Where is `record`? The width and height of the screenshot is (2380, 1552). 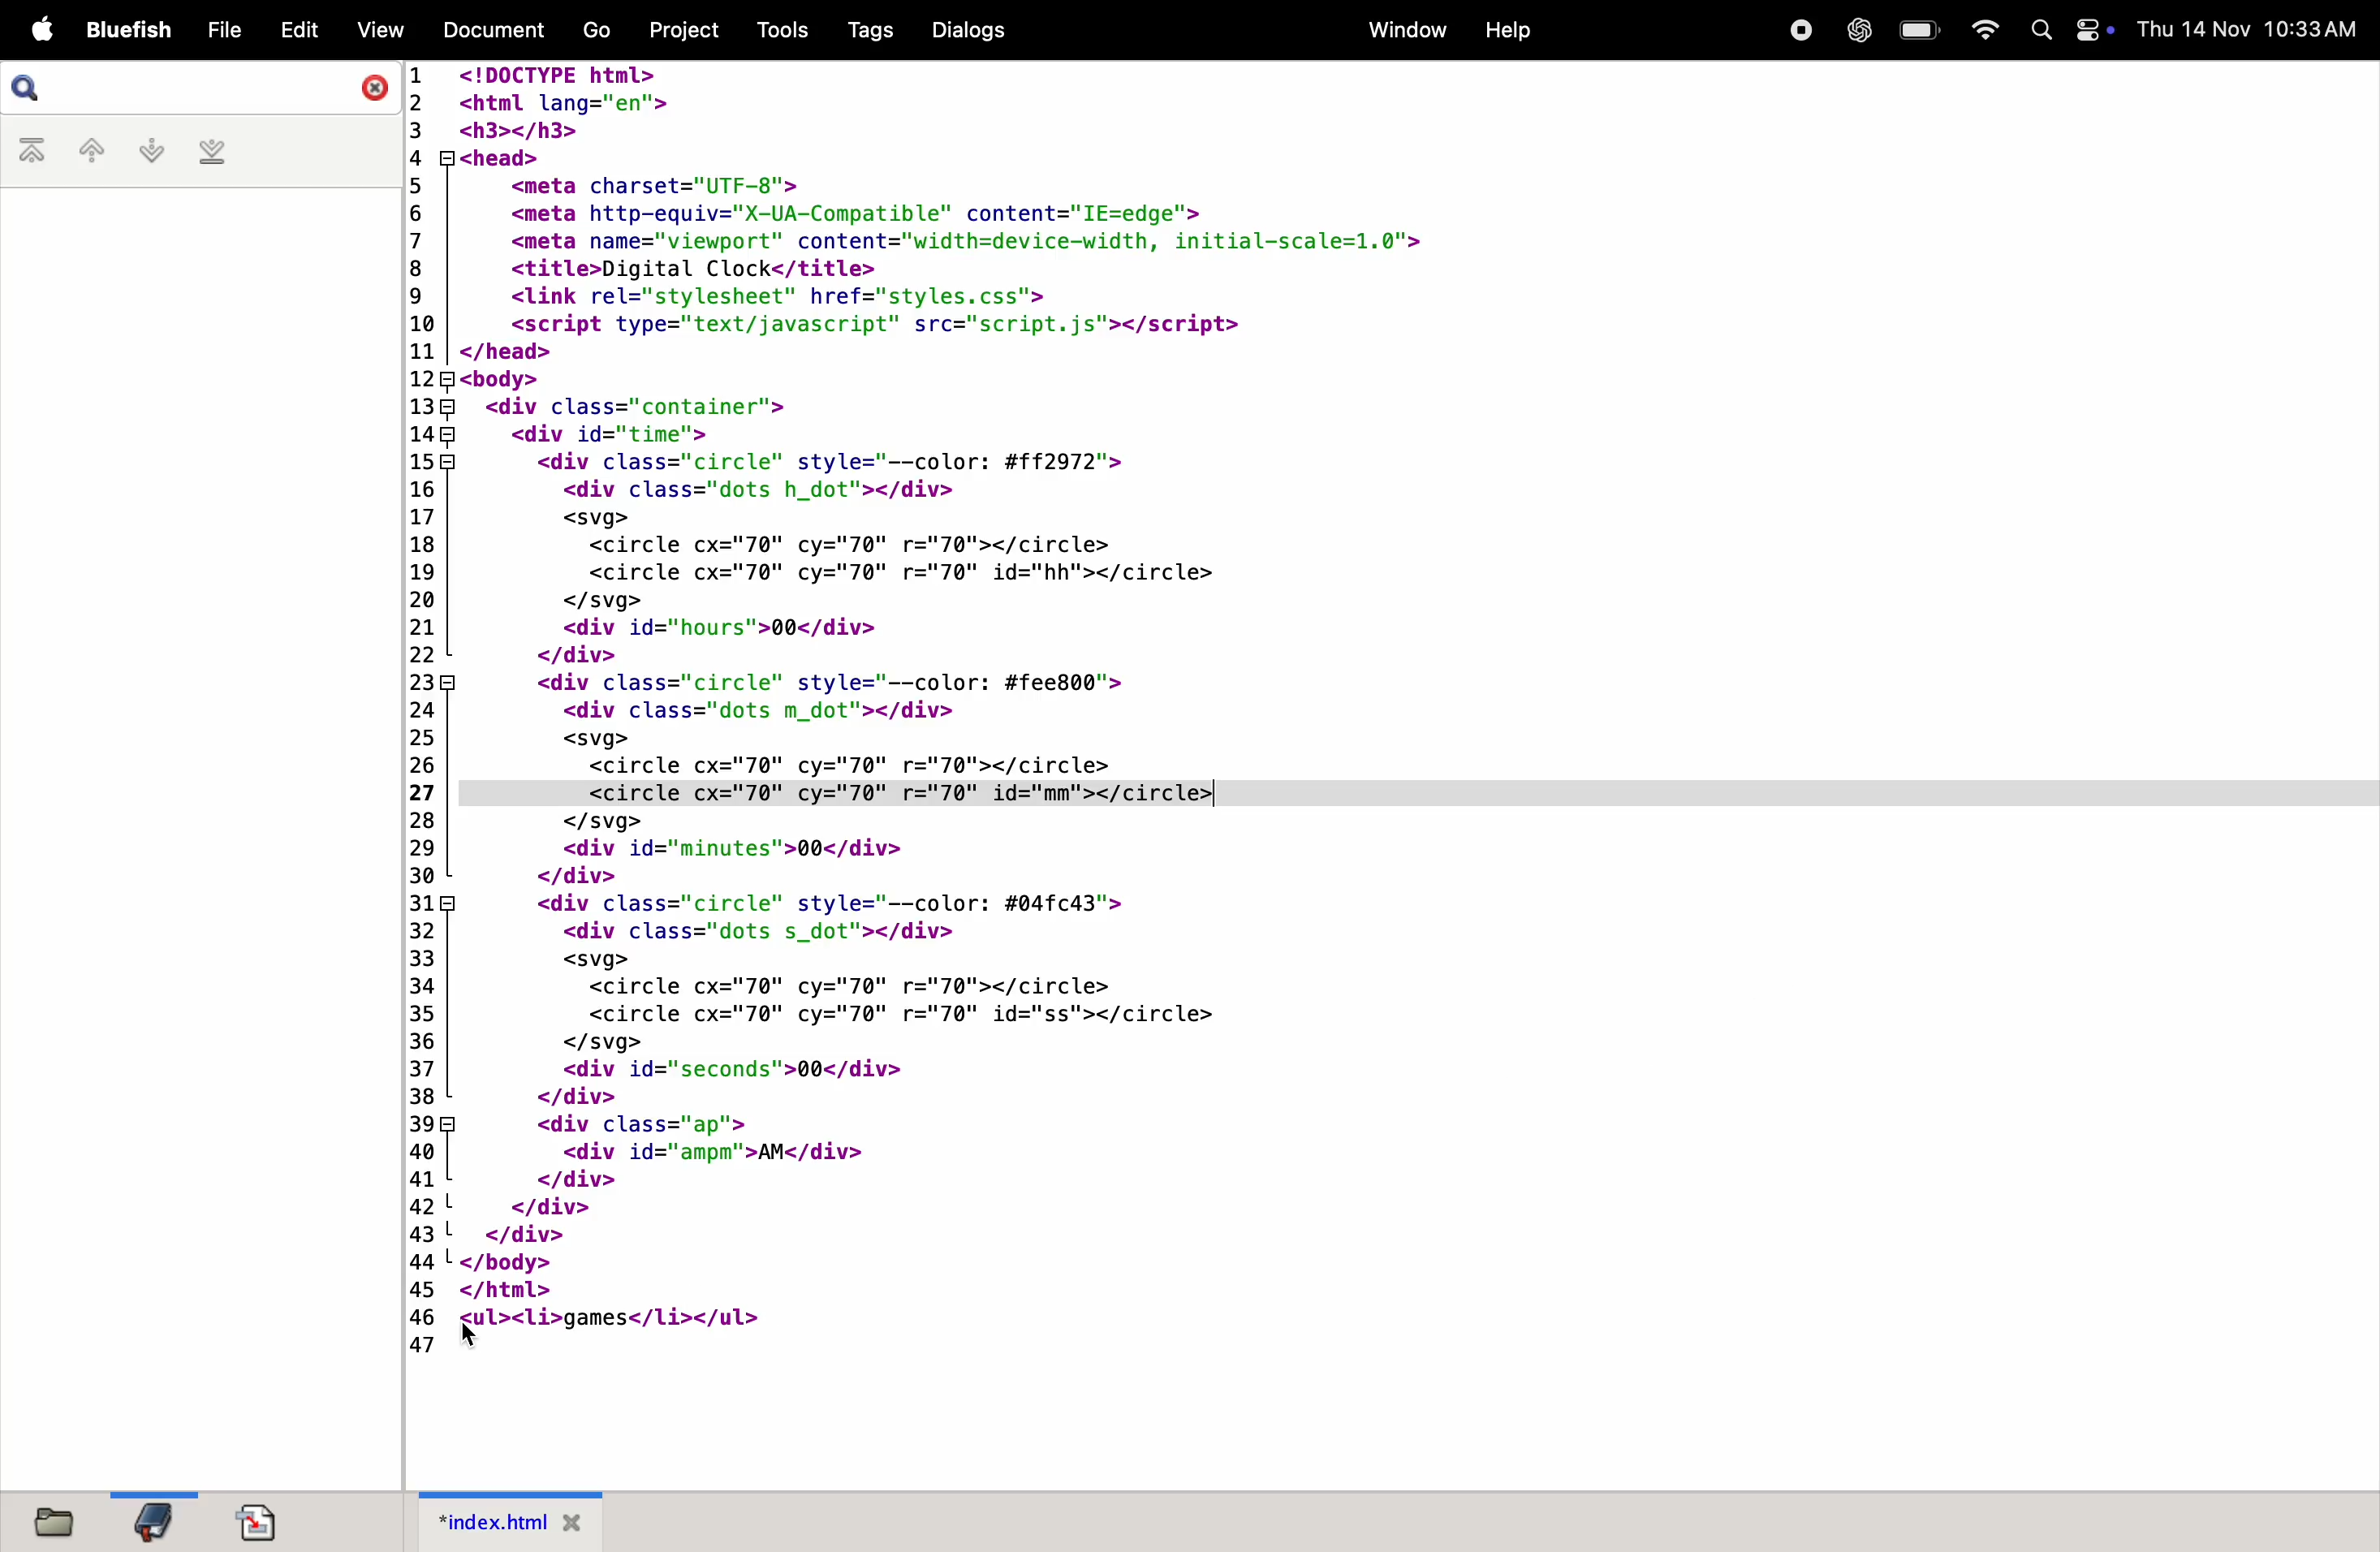 record is located at coordinates (1799, 32).